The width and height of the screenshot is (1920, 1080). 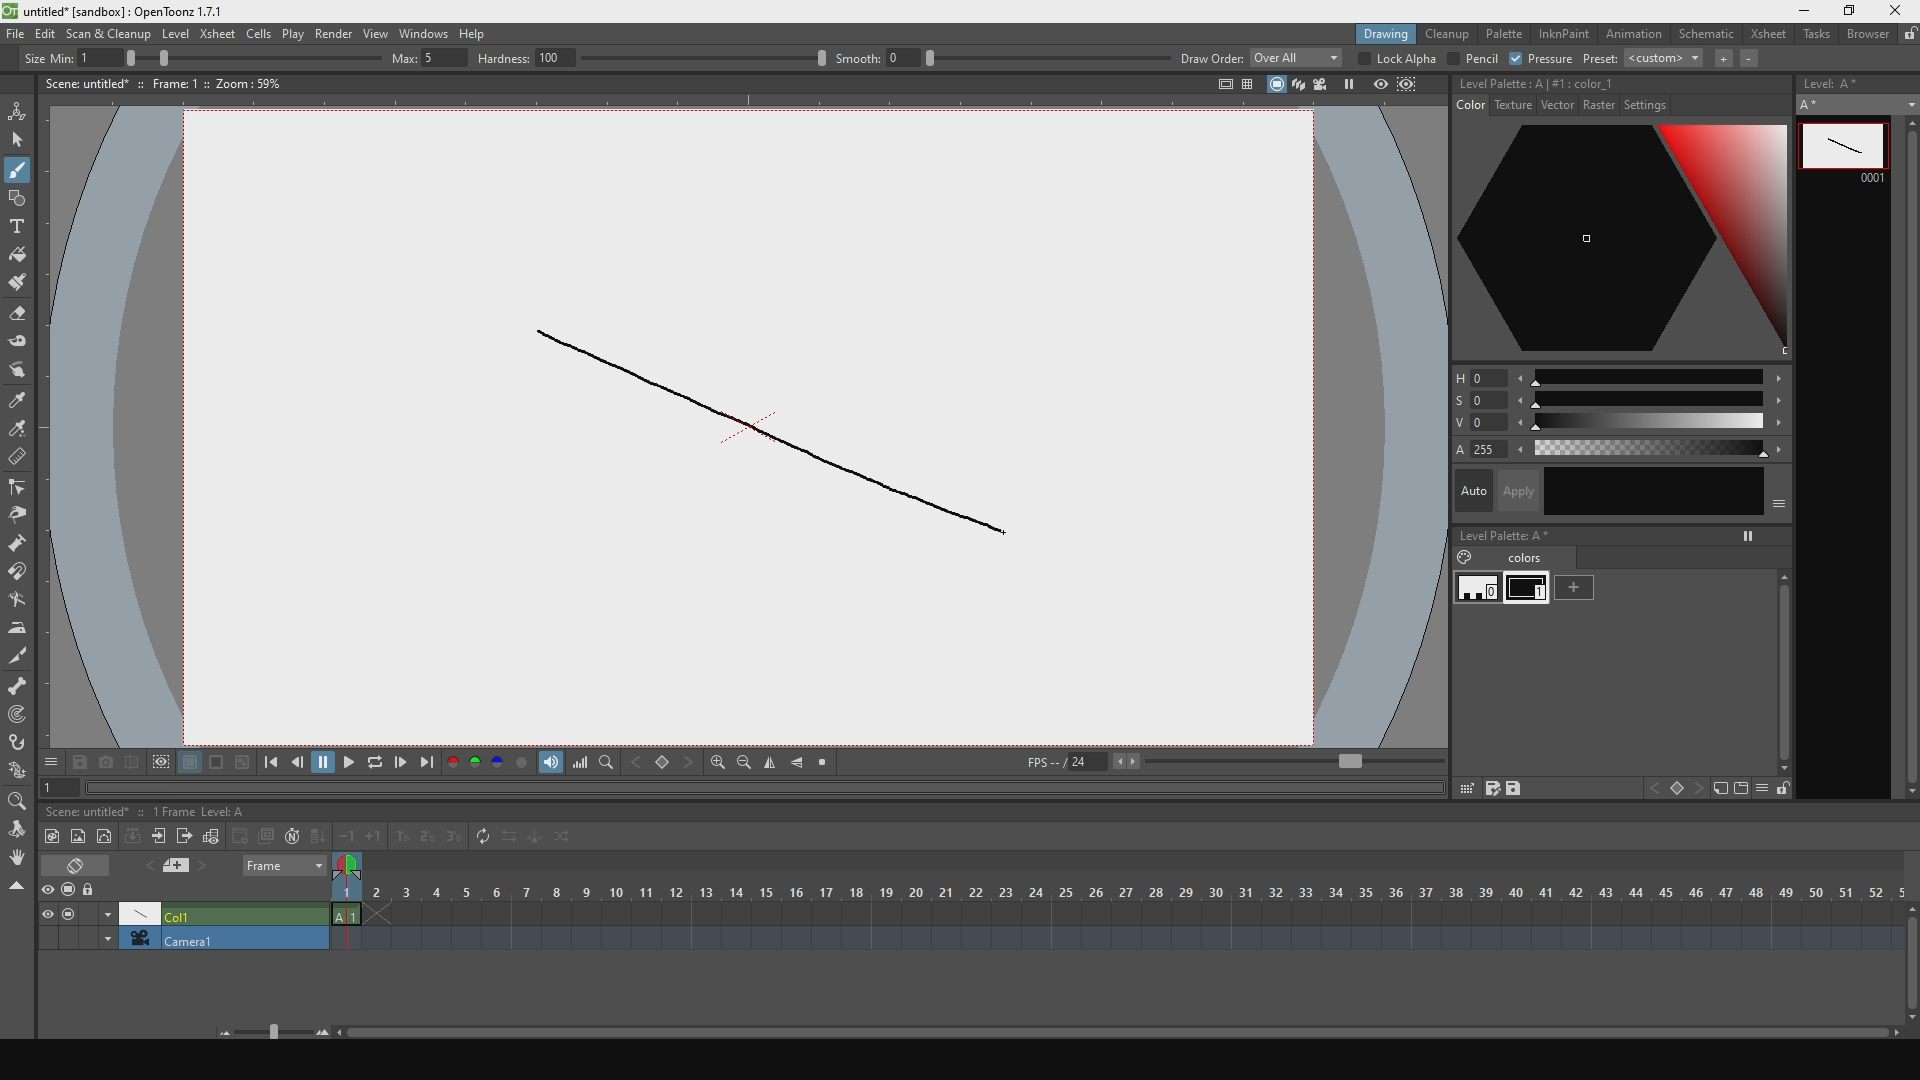 I want to click on view, so click(x=372, y=31).